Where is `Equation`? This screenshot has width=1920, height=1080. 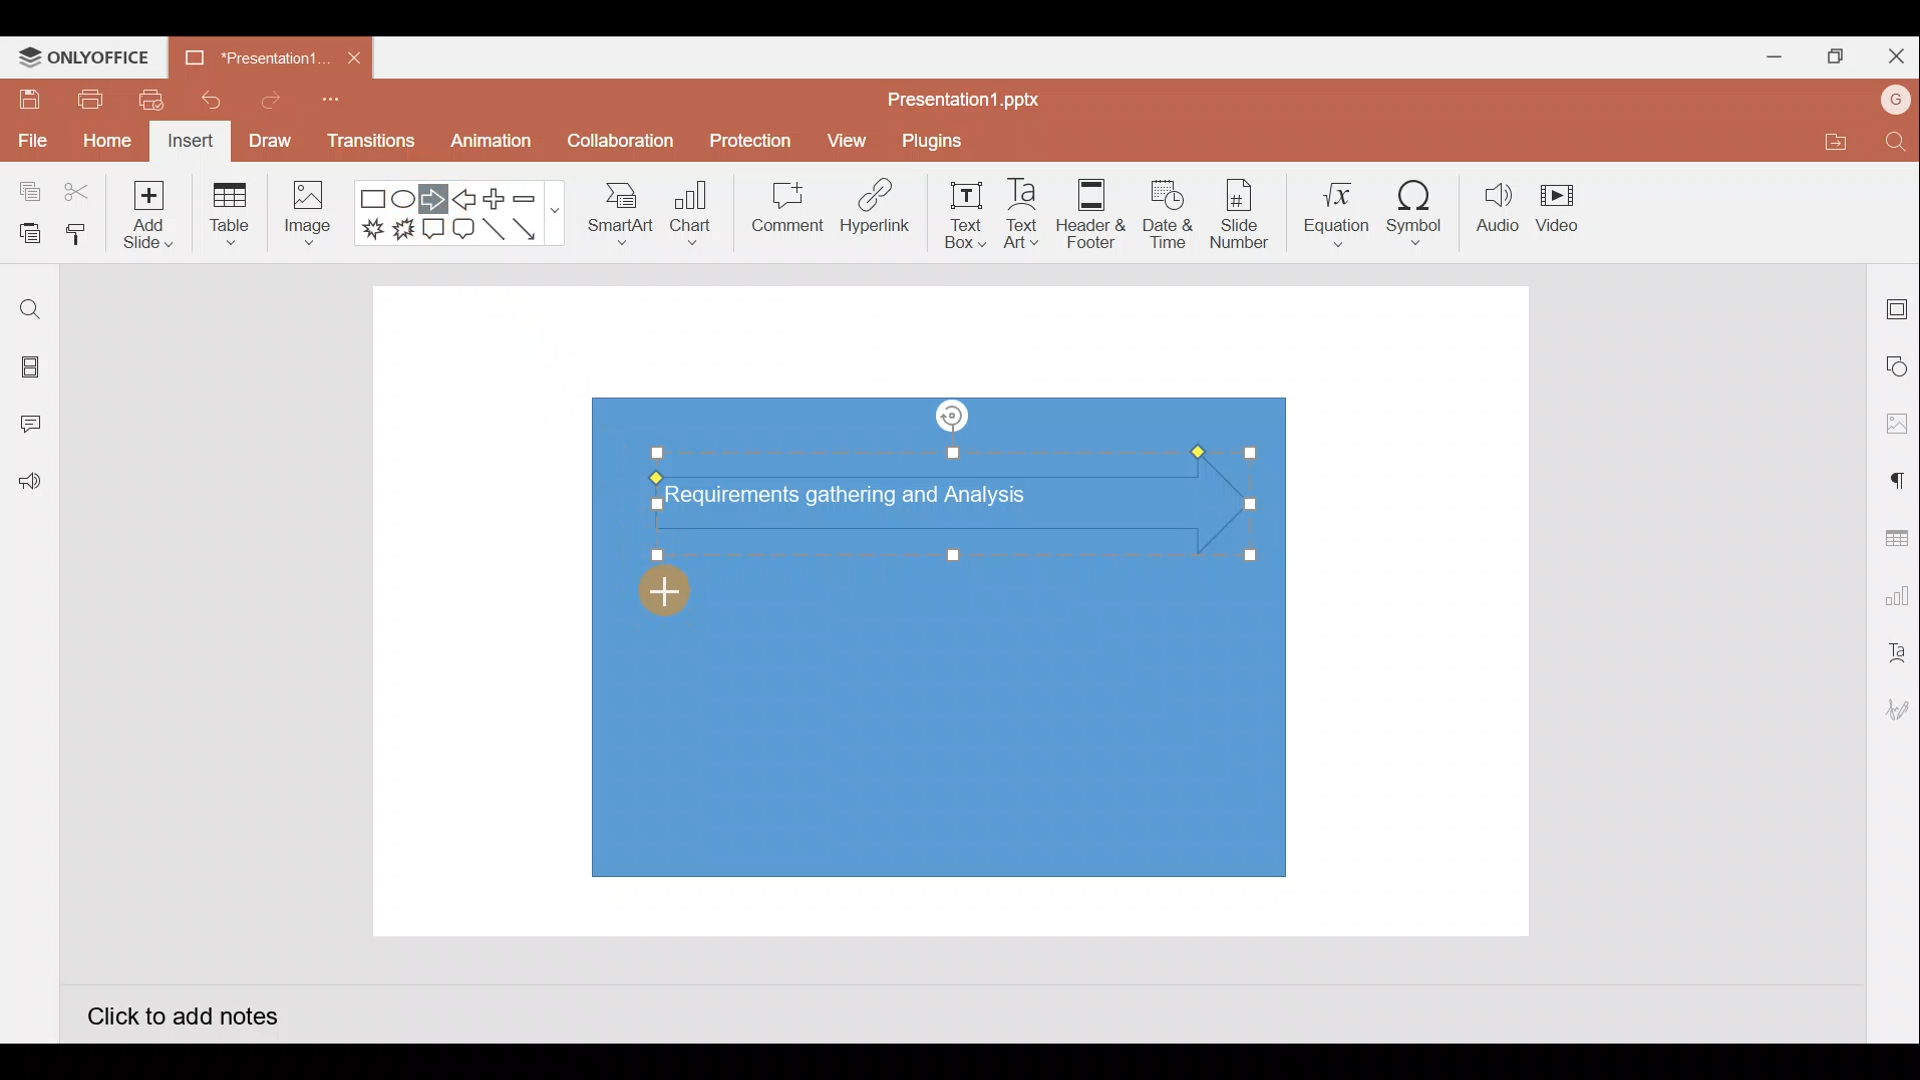 Equation is located at coordinates (1339, 207).